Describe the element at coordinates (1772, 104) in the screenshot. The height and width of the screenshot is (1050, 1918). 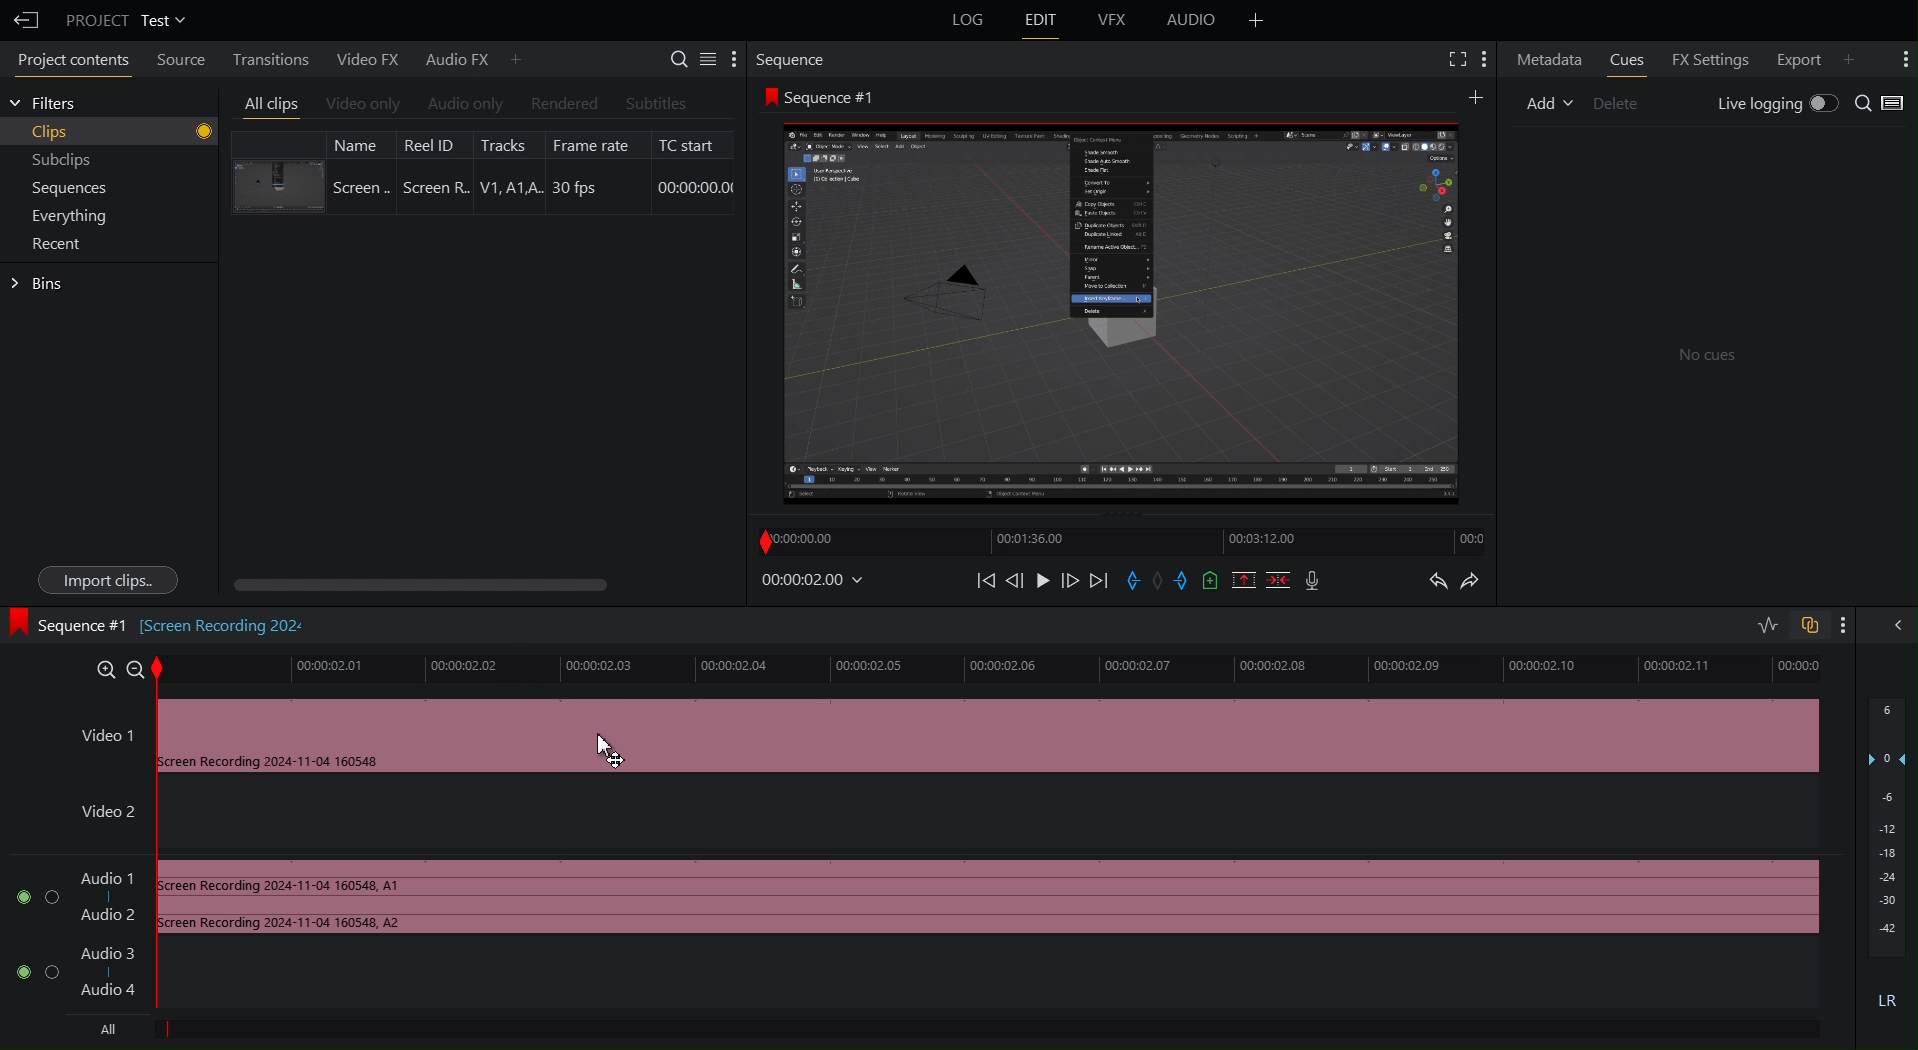
I see `Live Logging` at that location.